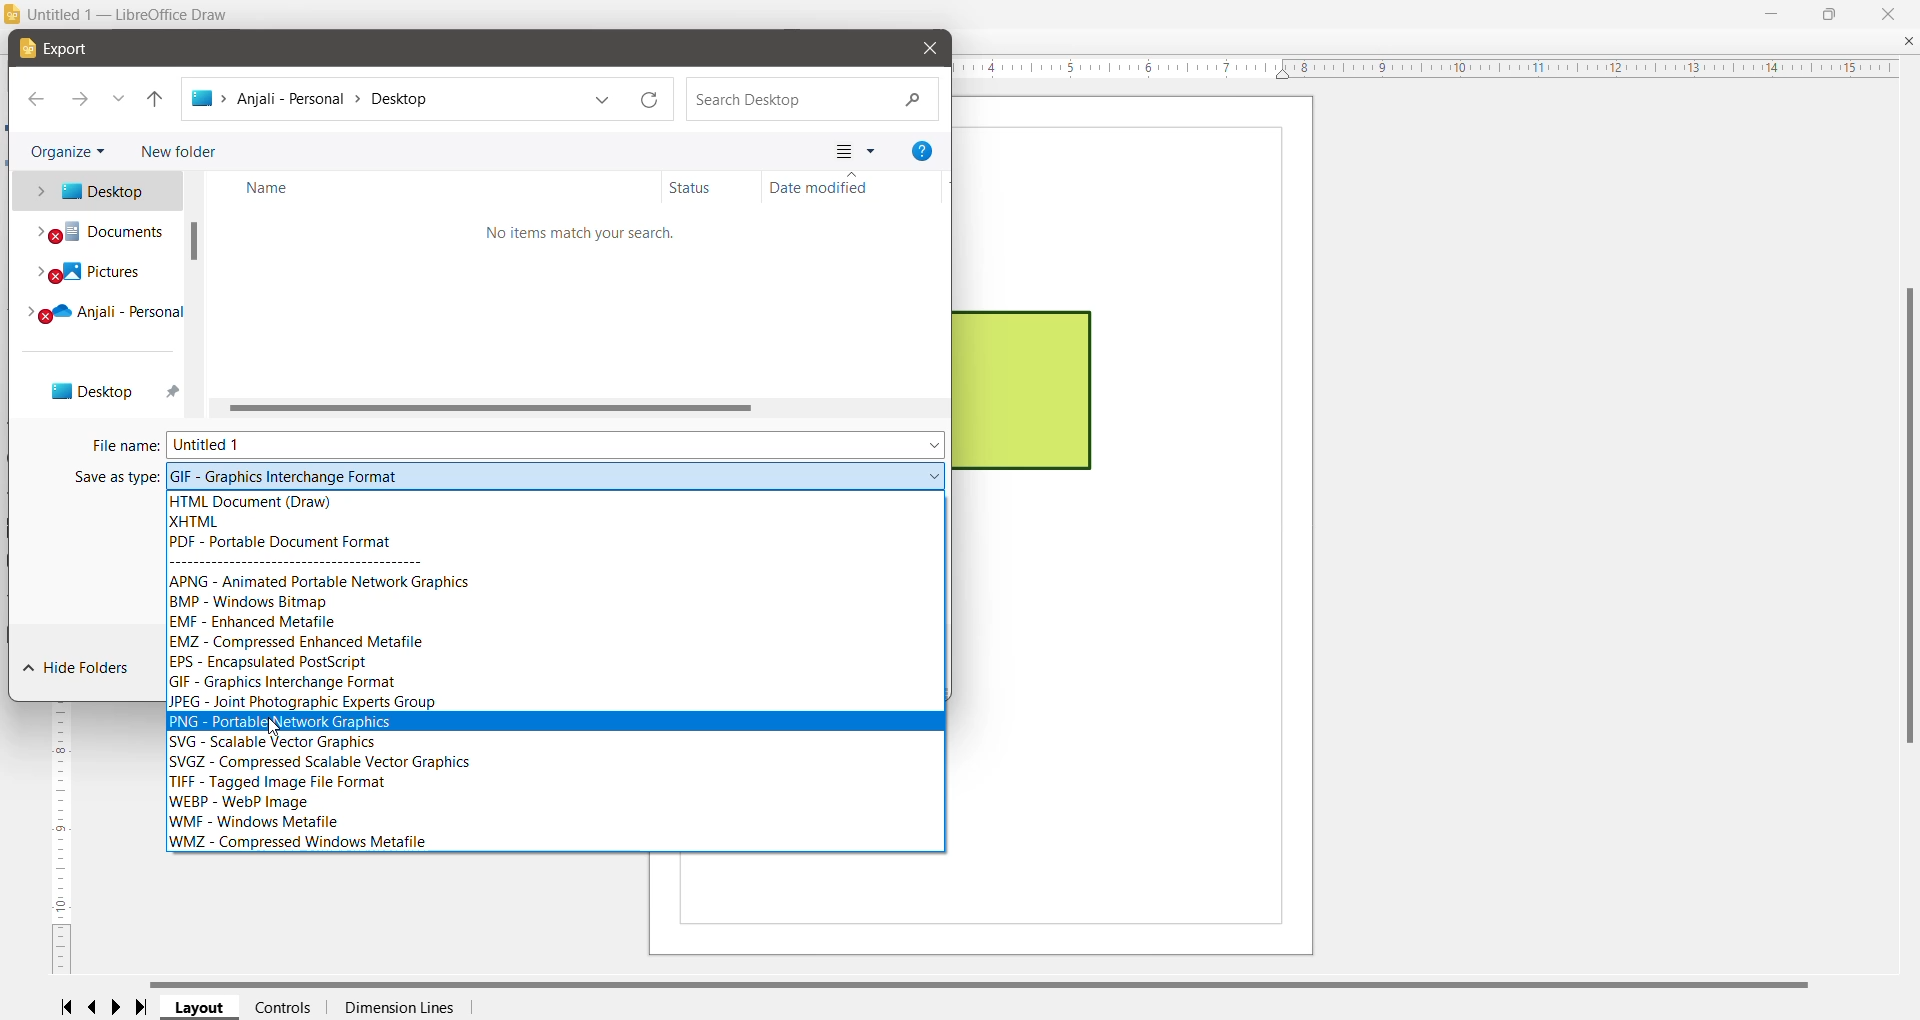 This screenshot has height=1020, width=1920. Describe the element at coordinates (1143, 526) in the screenshot. I see `Current Page` at that location.